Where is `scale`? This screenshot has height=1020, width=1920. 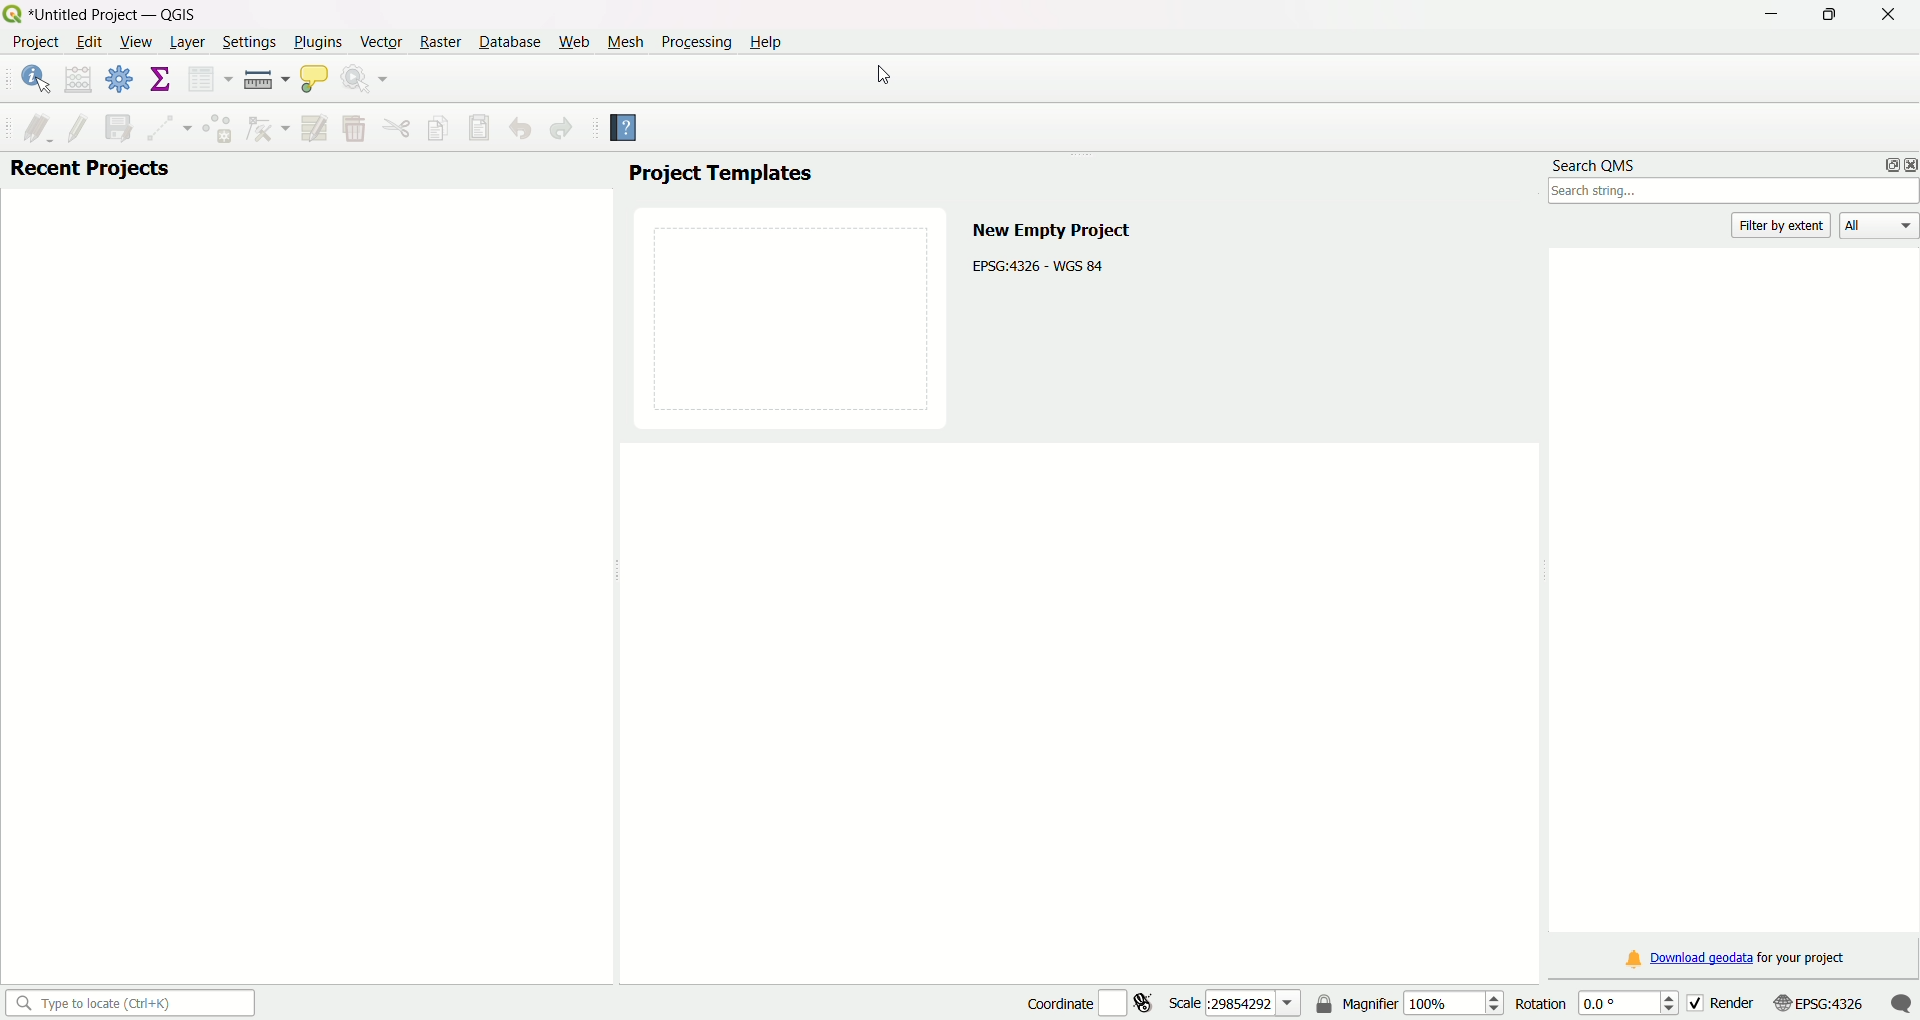
scale is located at coordinates (1235, 1002).